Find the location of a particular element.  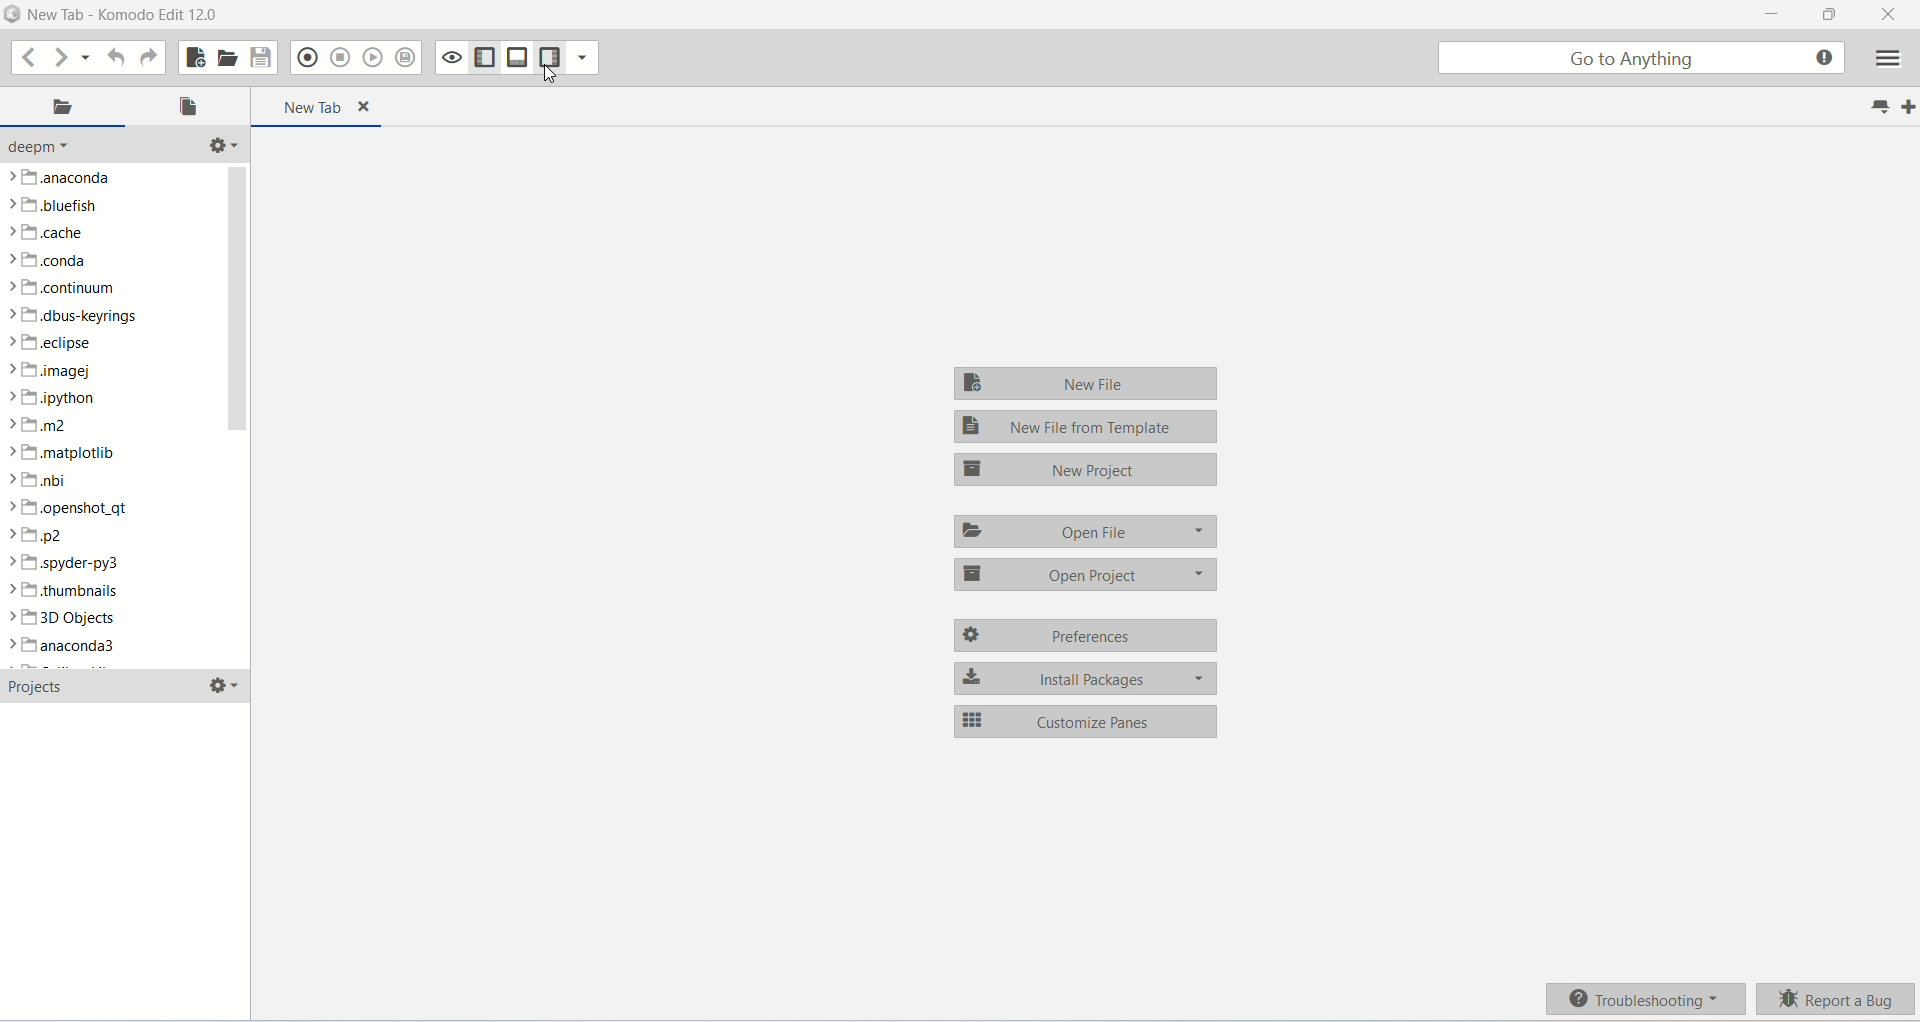

troubleshooting is located at coordinates (1646, 999).